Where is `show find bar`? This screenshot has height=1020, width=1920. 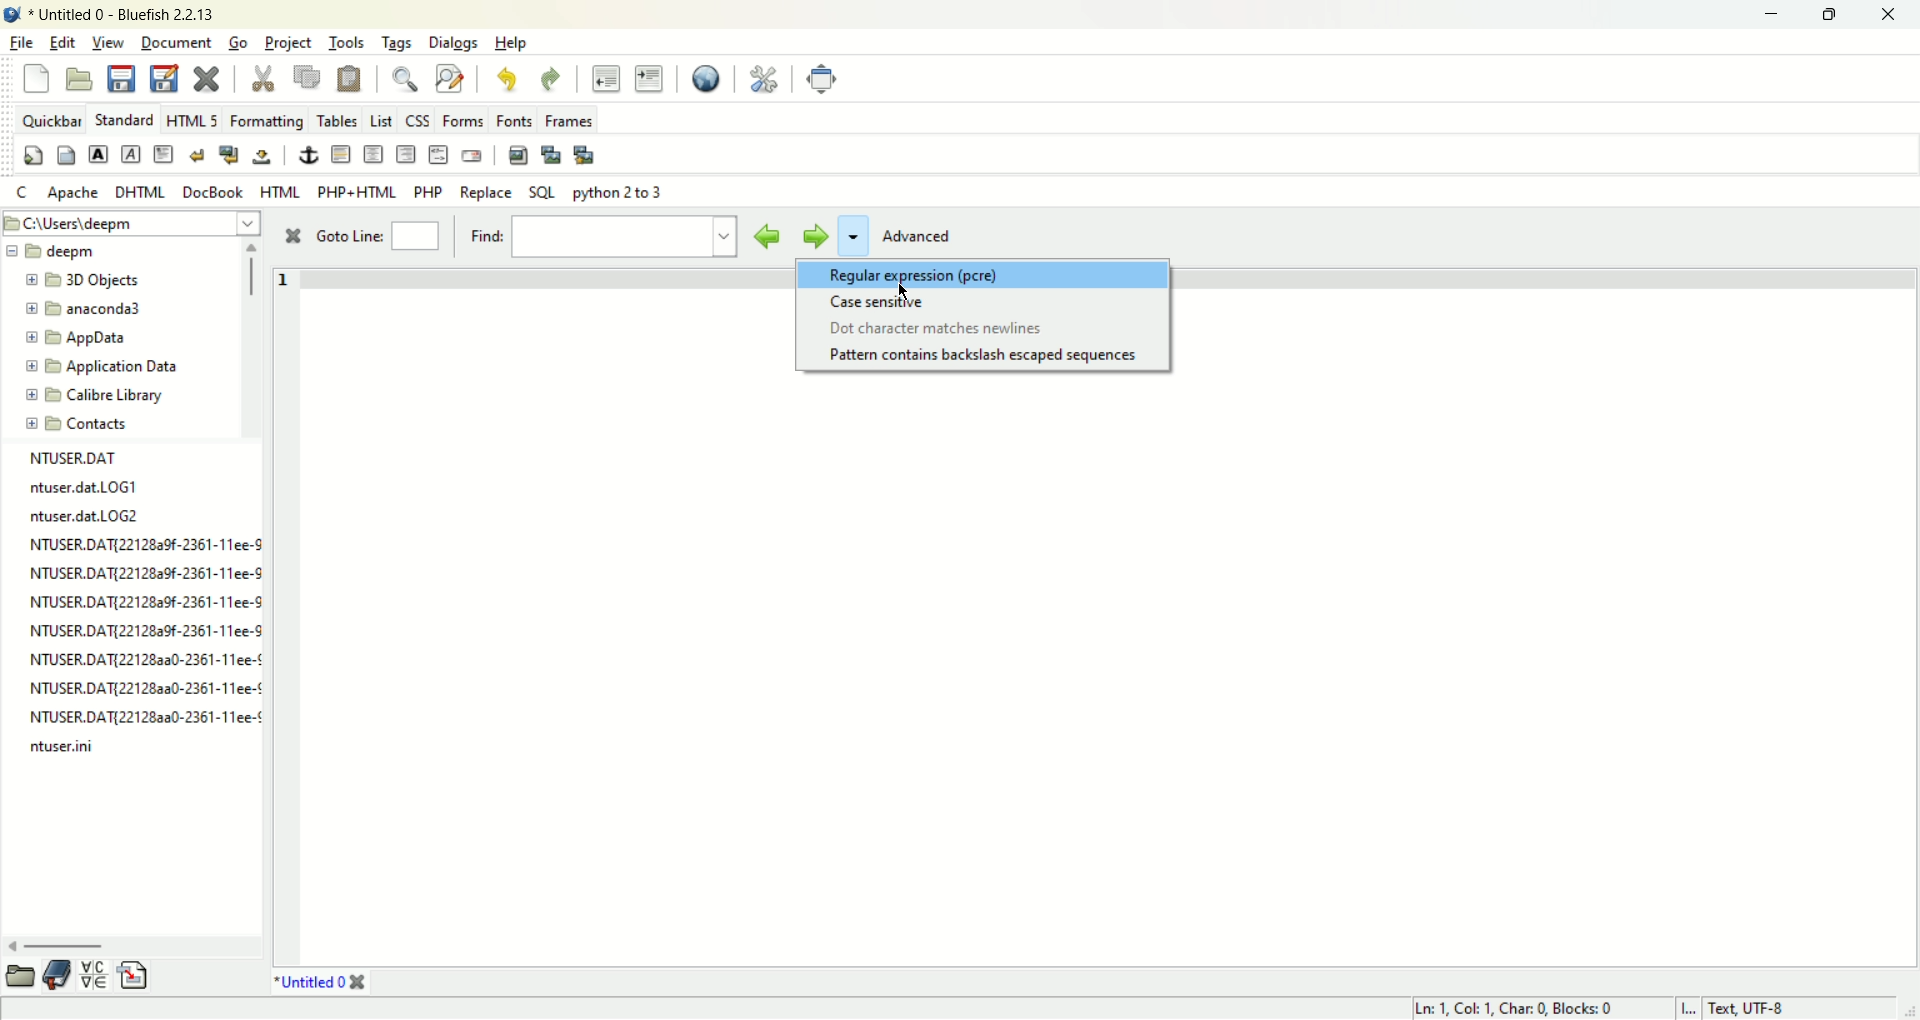
show find bar is located at coordinates (406, 78).